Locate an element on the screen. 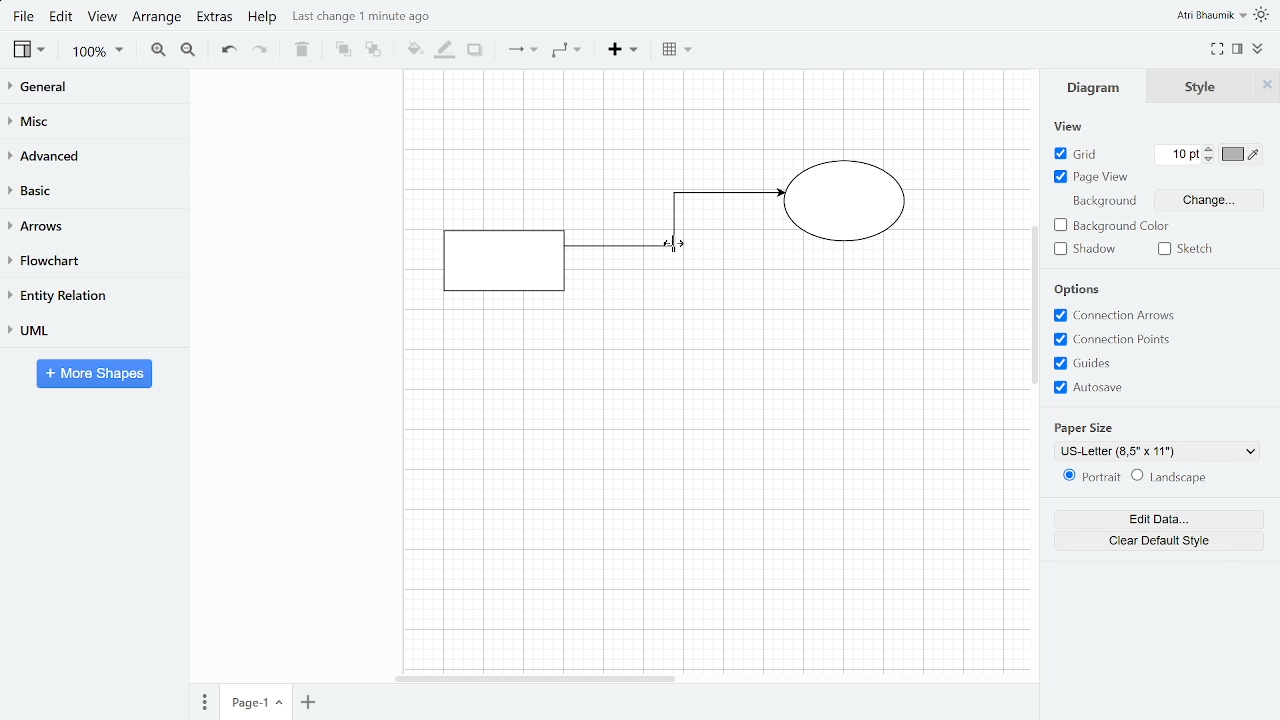 Image resolution: width=1280 pixels, height=720 pixels. square shape is located at coordinates (502, 260).